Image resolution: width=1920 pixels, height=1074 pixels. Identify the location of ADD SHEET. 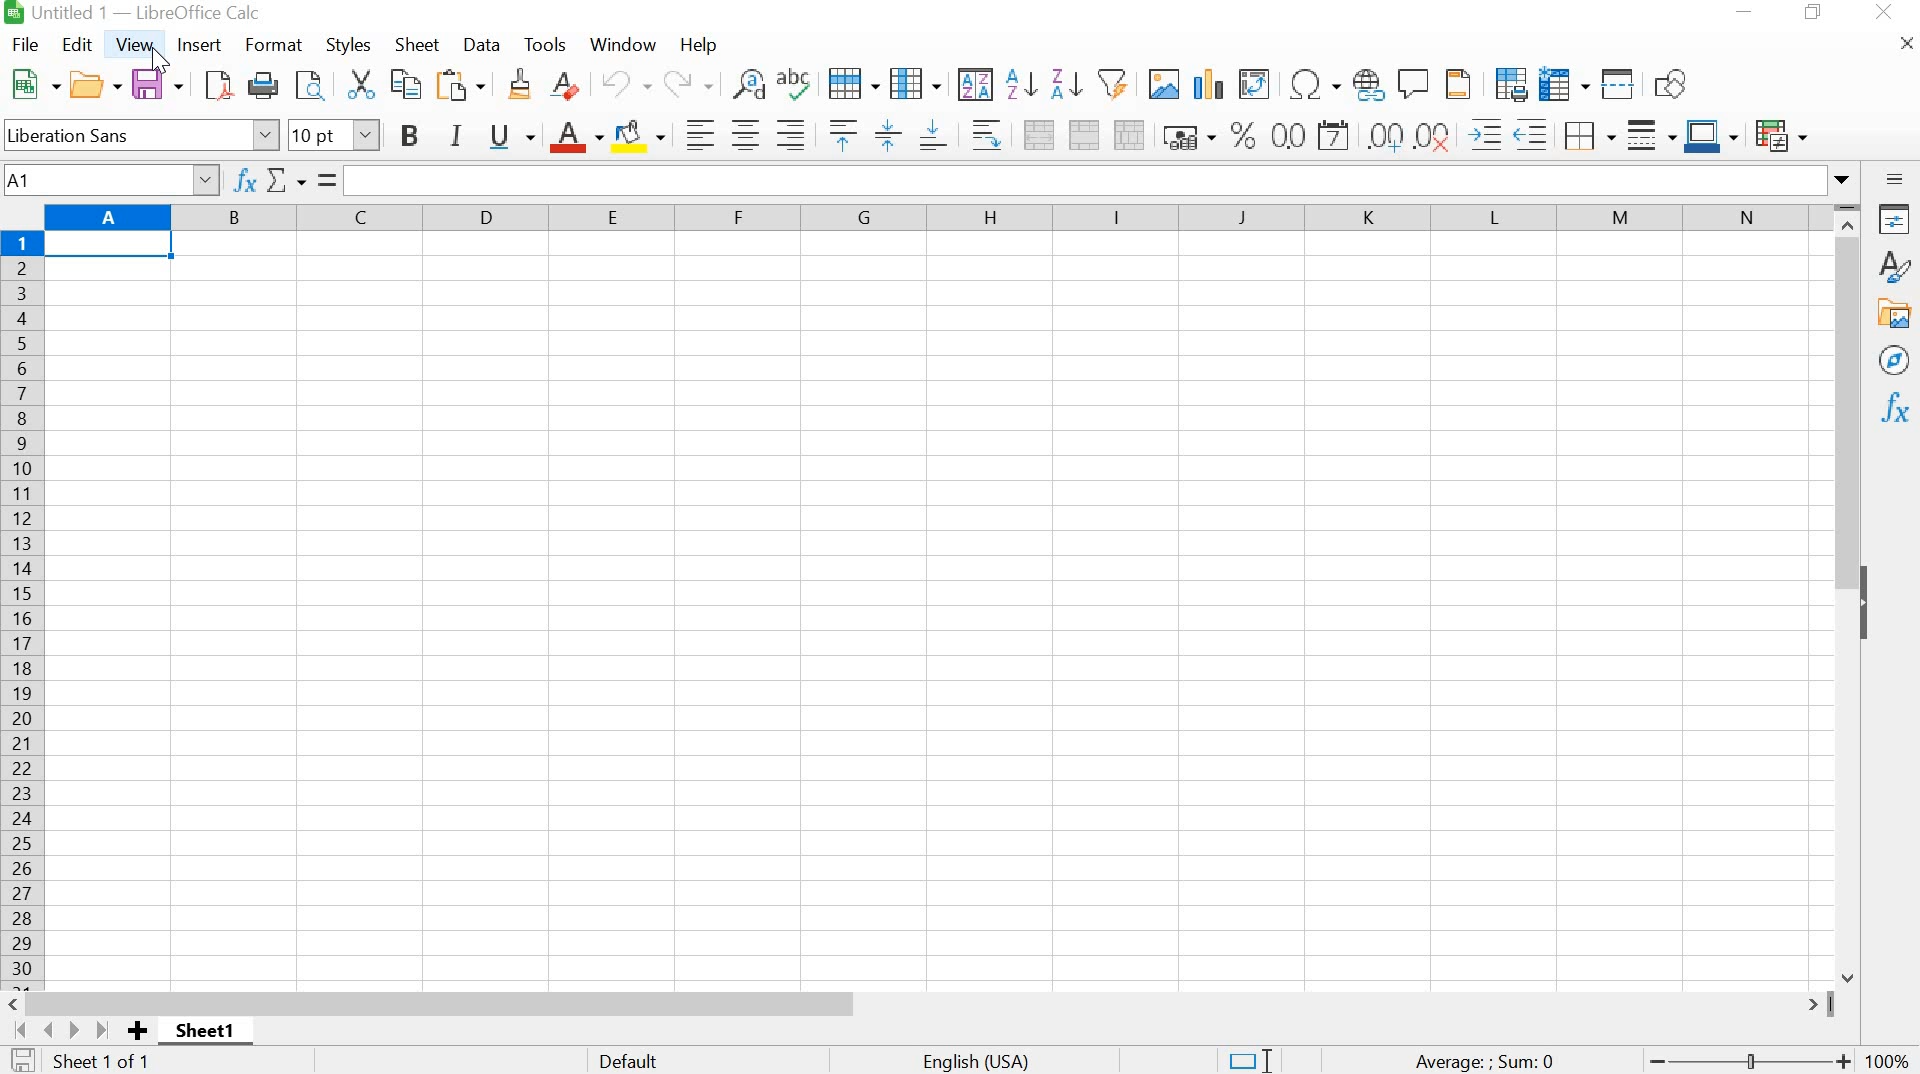
(139, 1032).